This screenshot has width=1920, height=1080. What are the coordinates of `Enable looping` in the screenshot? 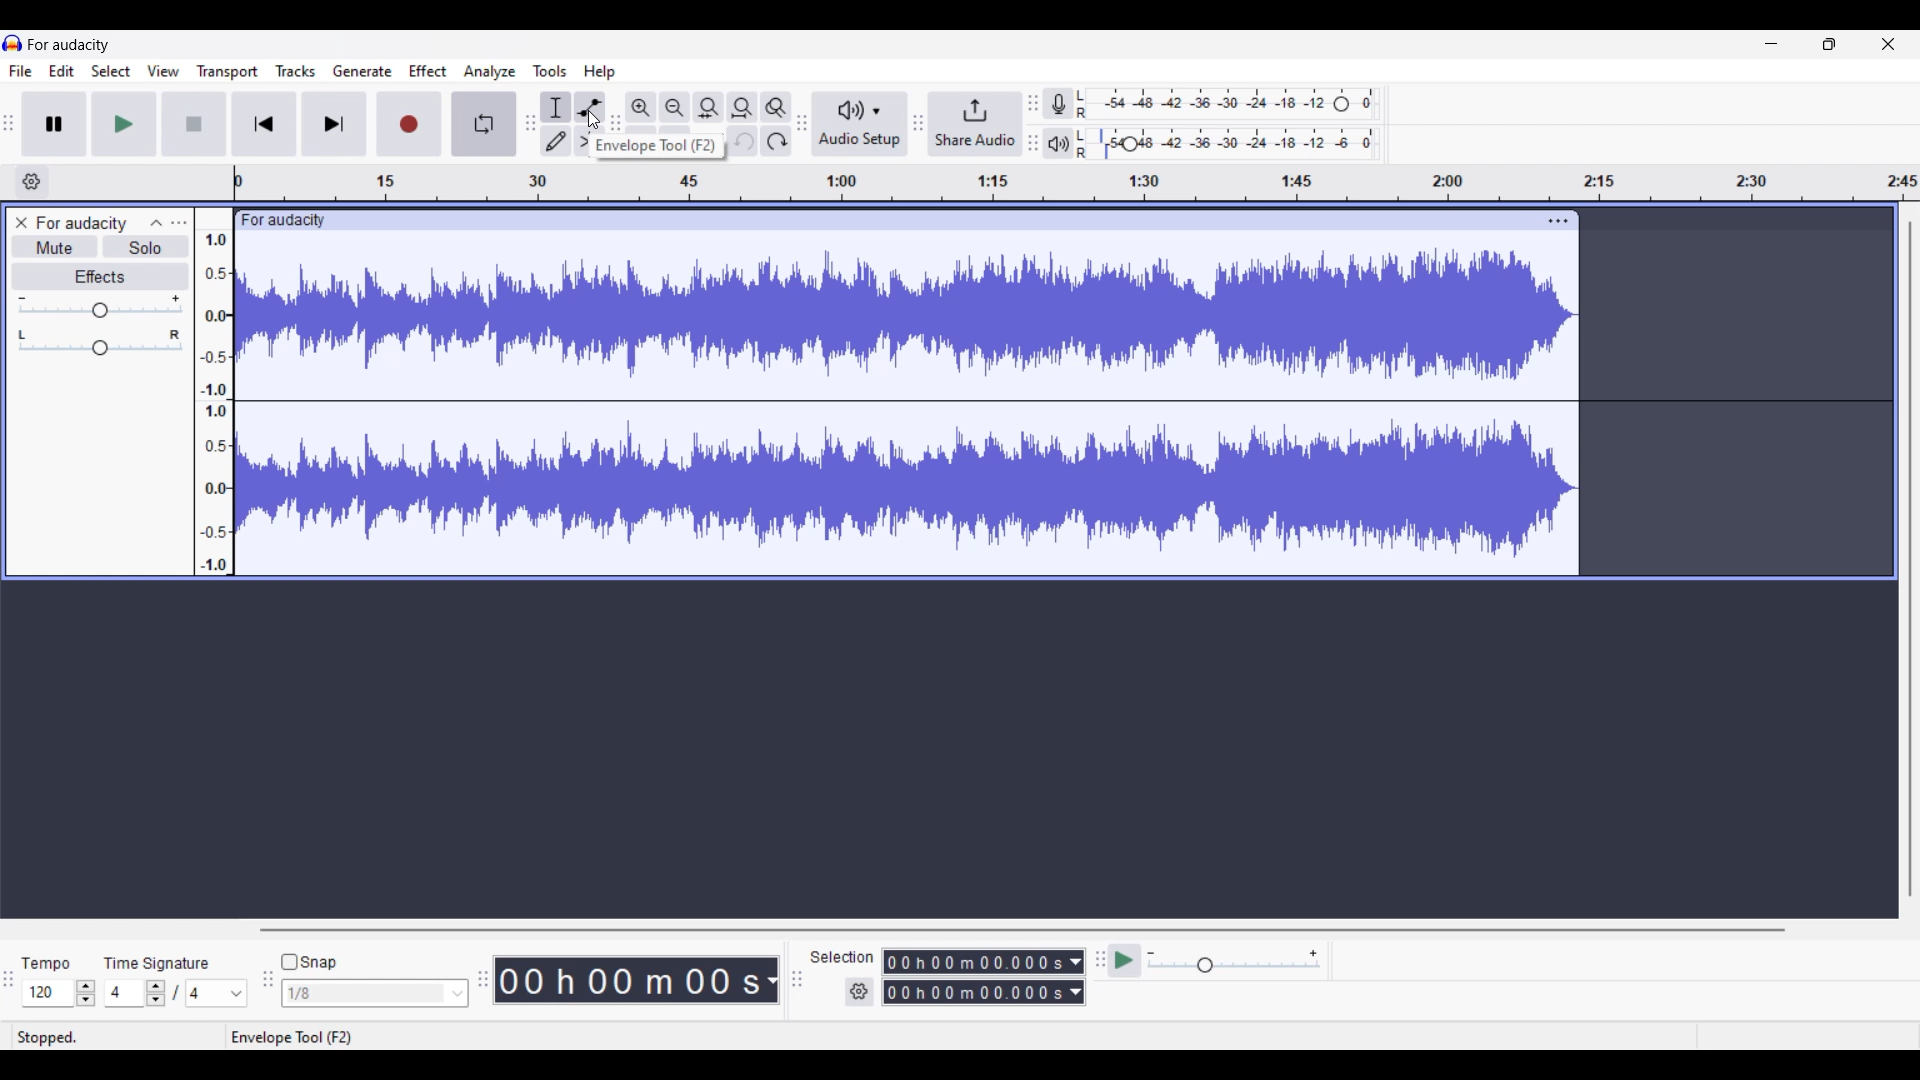 It's located at (484, 124).